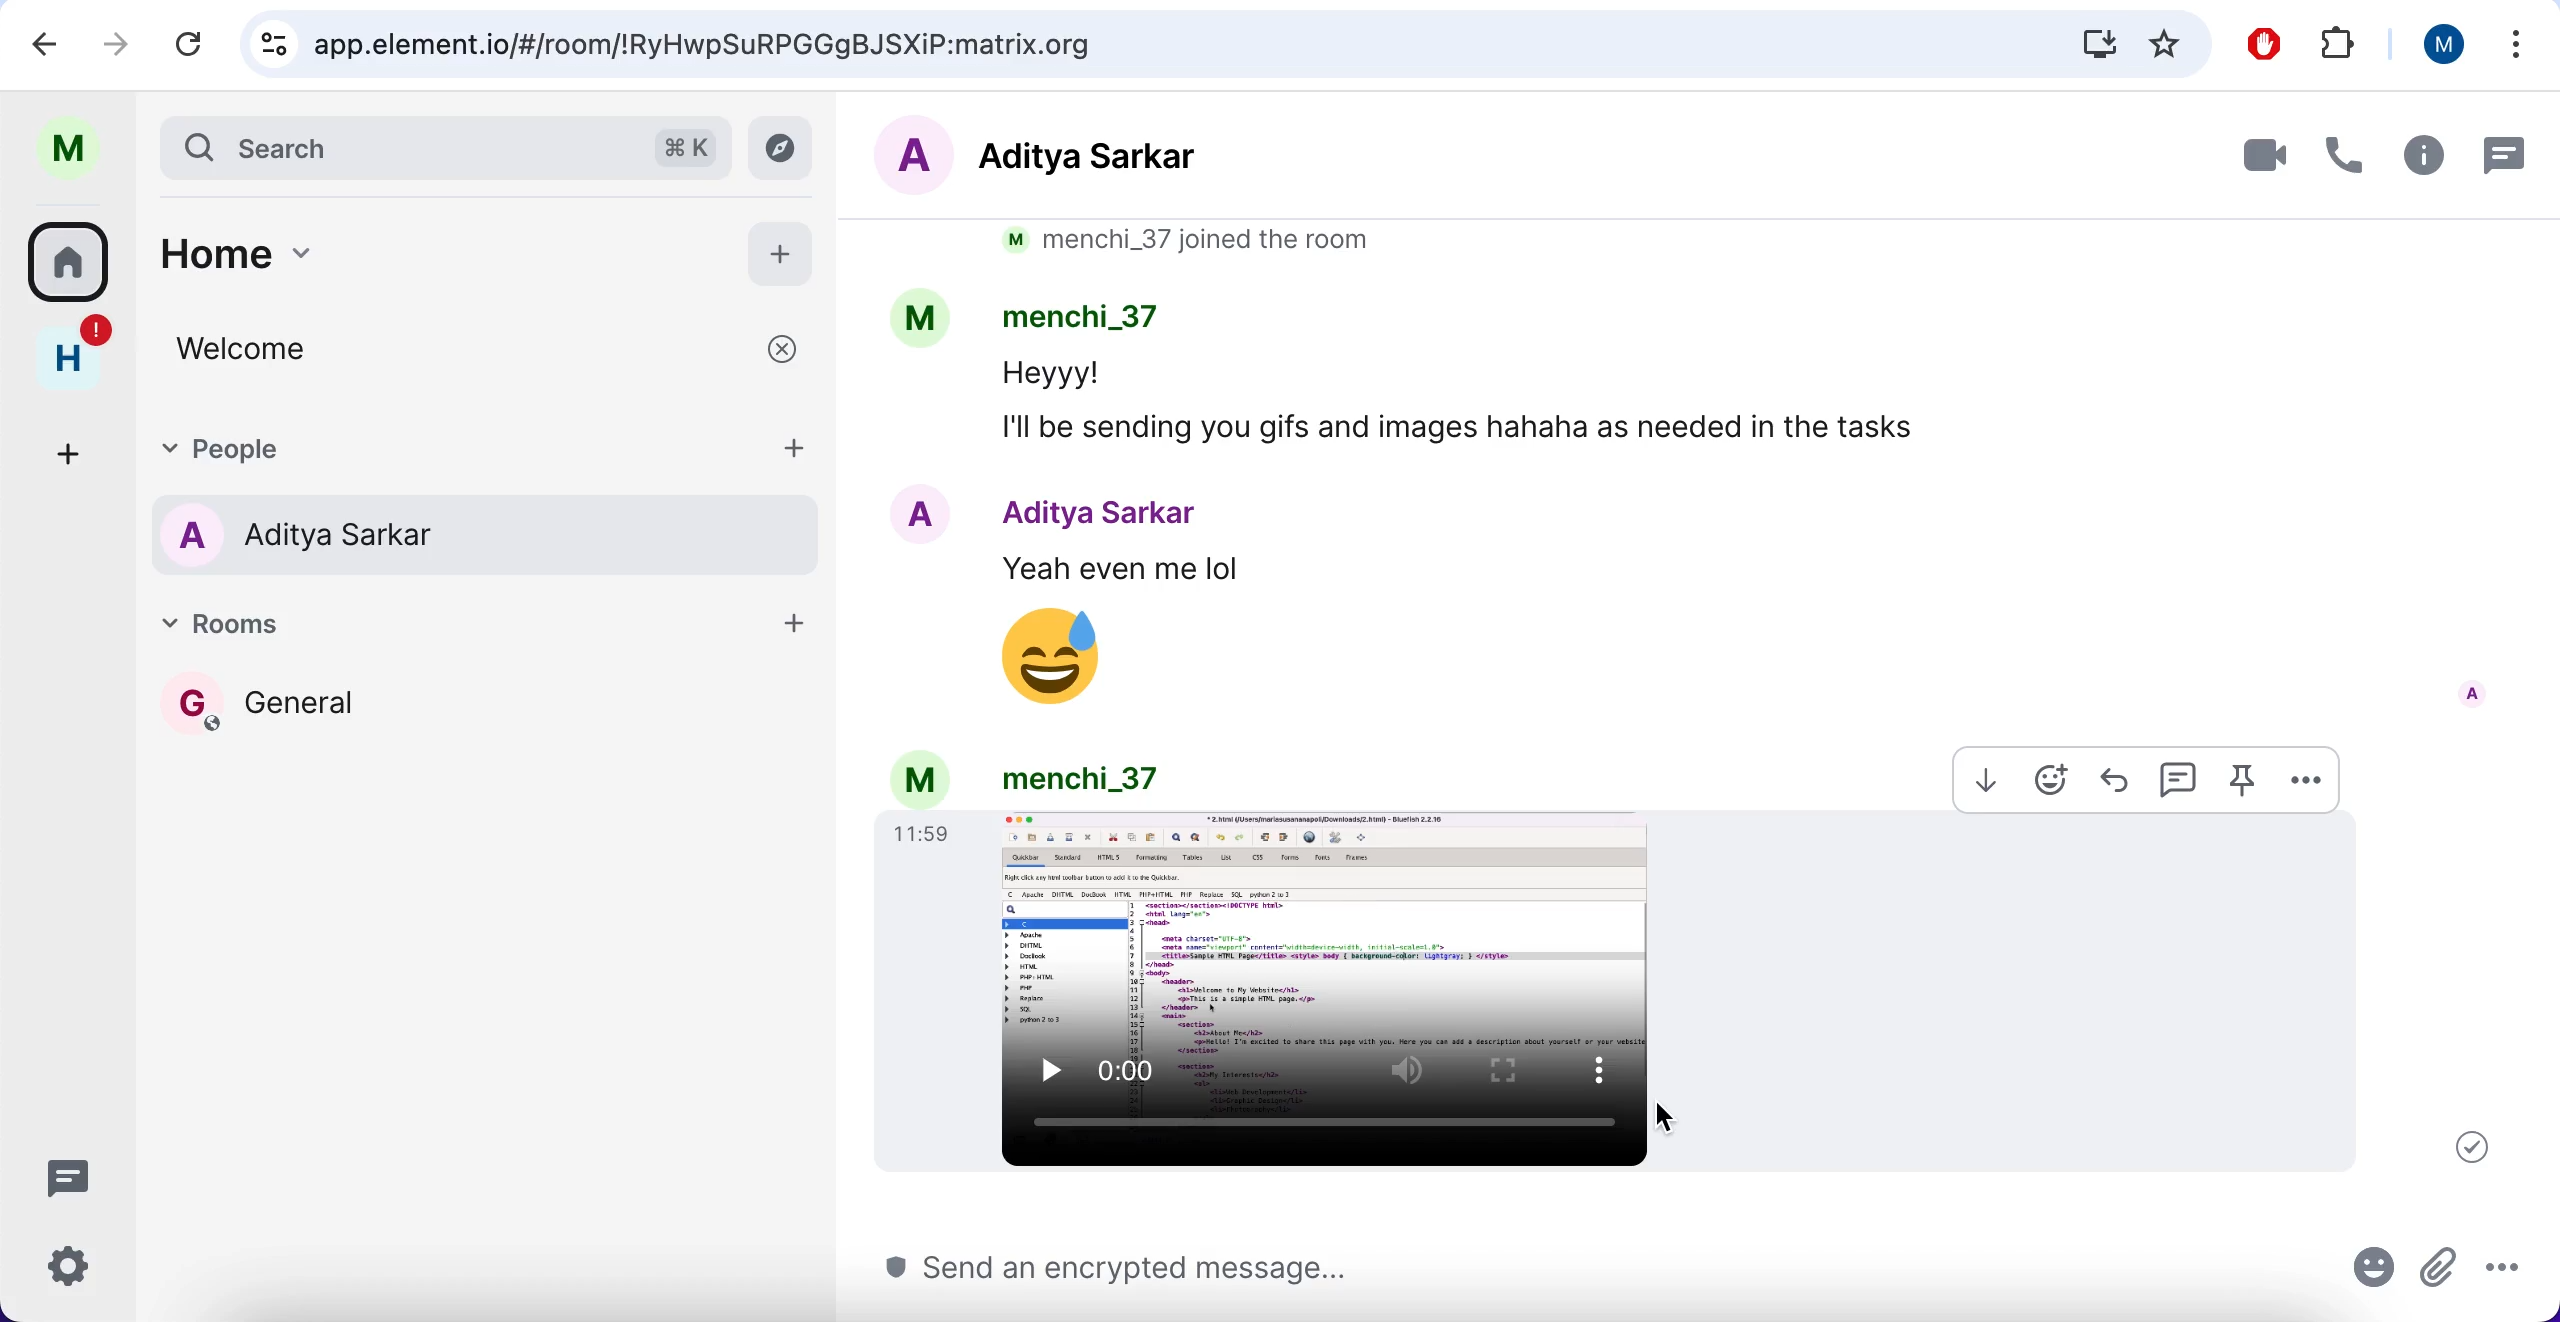  What do you see at coordinates (2238, 780) in the screenshot?
I see `pin` at bounding box center [2238, 780].